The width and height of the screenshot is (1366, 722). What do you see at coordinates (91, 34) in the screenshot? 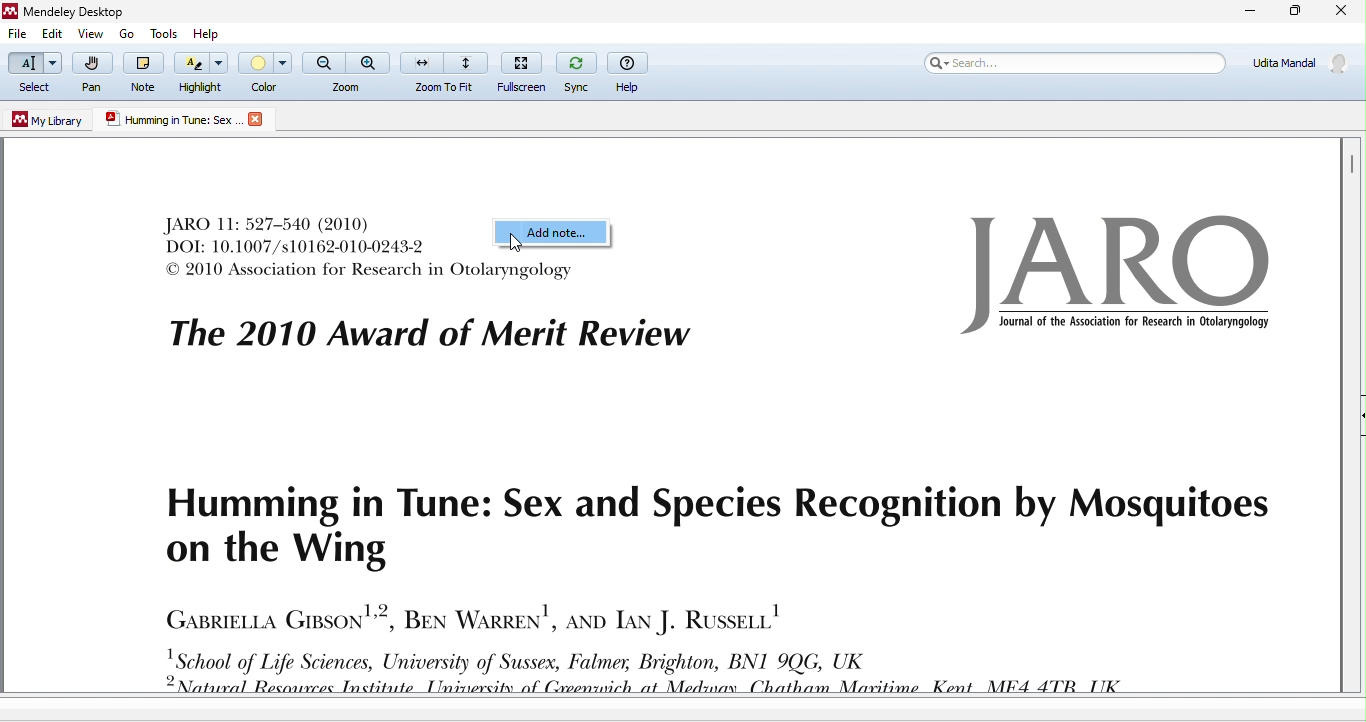
I see `view` at bounding box center [91, 34].